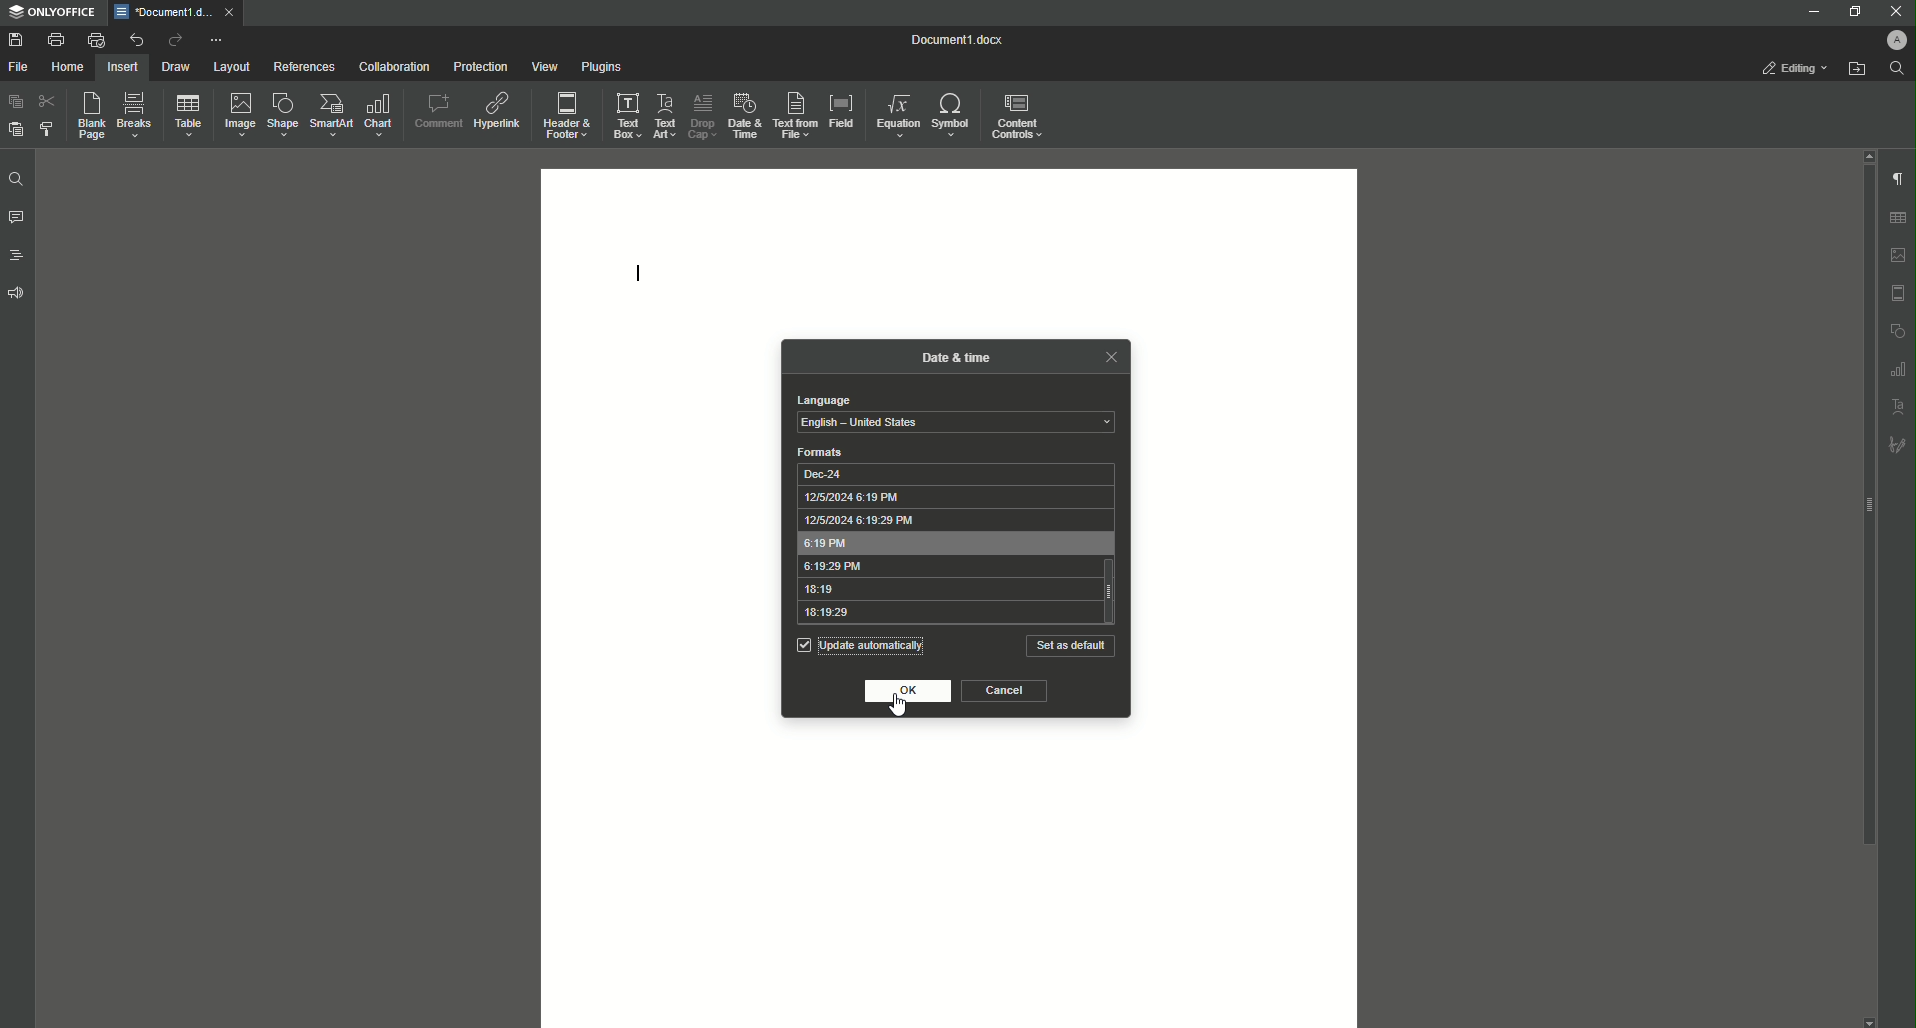 This screenshot has height=1028, width=1916. Describe the element at coordinates (1898, 368) in the screenshot. I see `graph settings` at that location.